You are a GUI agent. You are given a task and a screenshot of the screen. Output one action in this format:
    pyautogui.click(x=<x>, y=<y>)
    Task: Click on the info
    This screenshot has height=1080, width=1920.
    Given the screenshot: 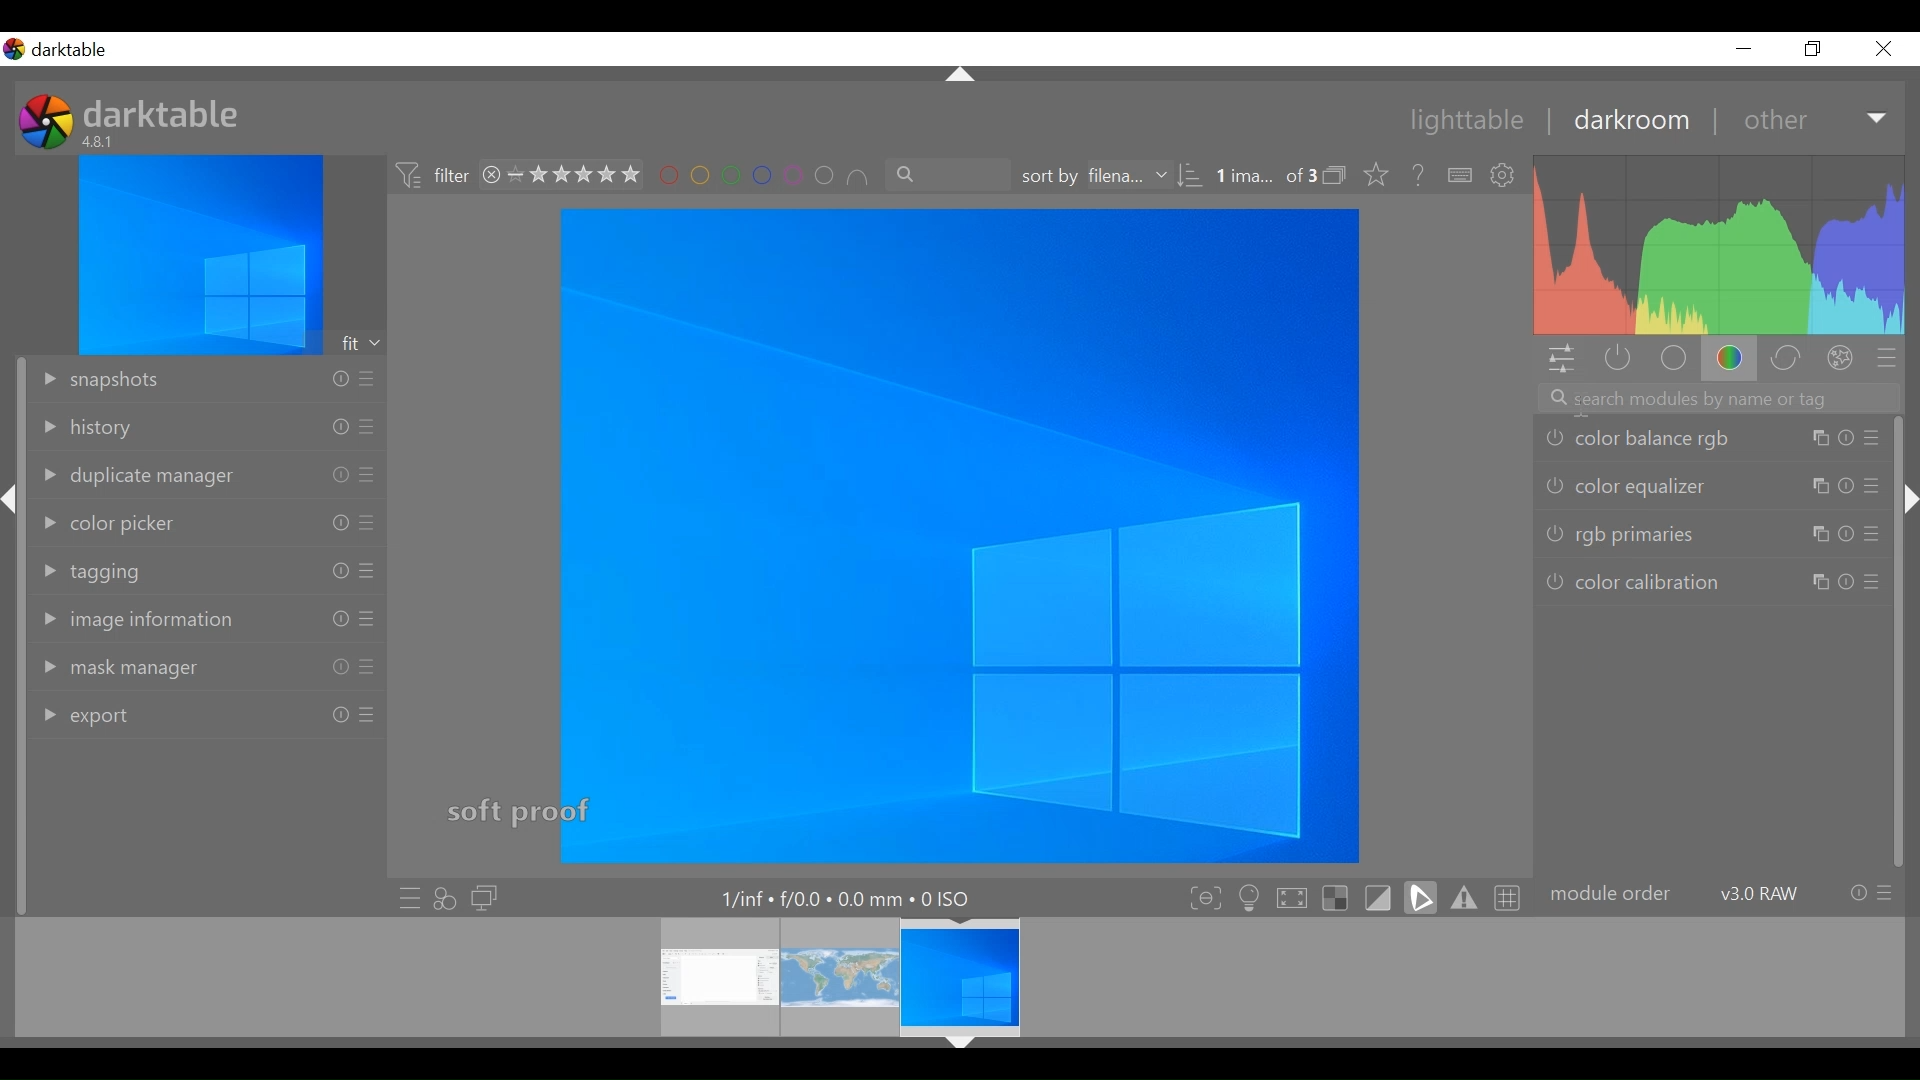 What is the action you would take?
    pyautogui.click(x=339, y=522)
    